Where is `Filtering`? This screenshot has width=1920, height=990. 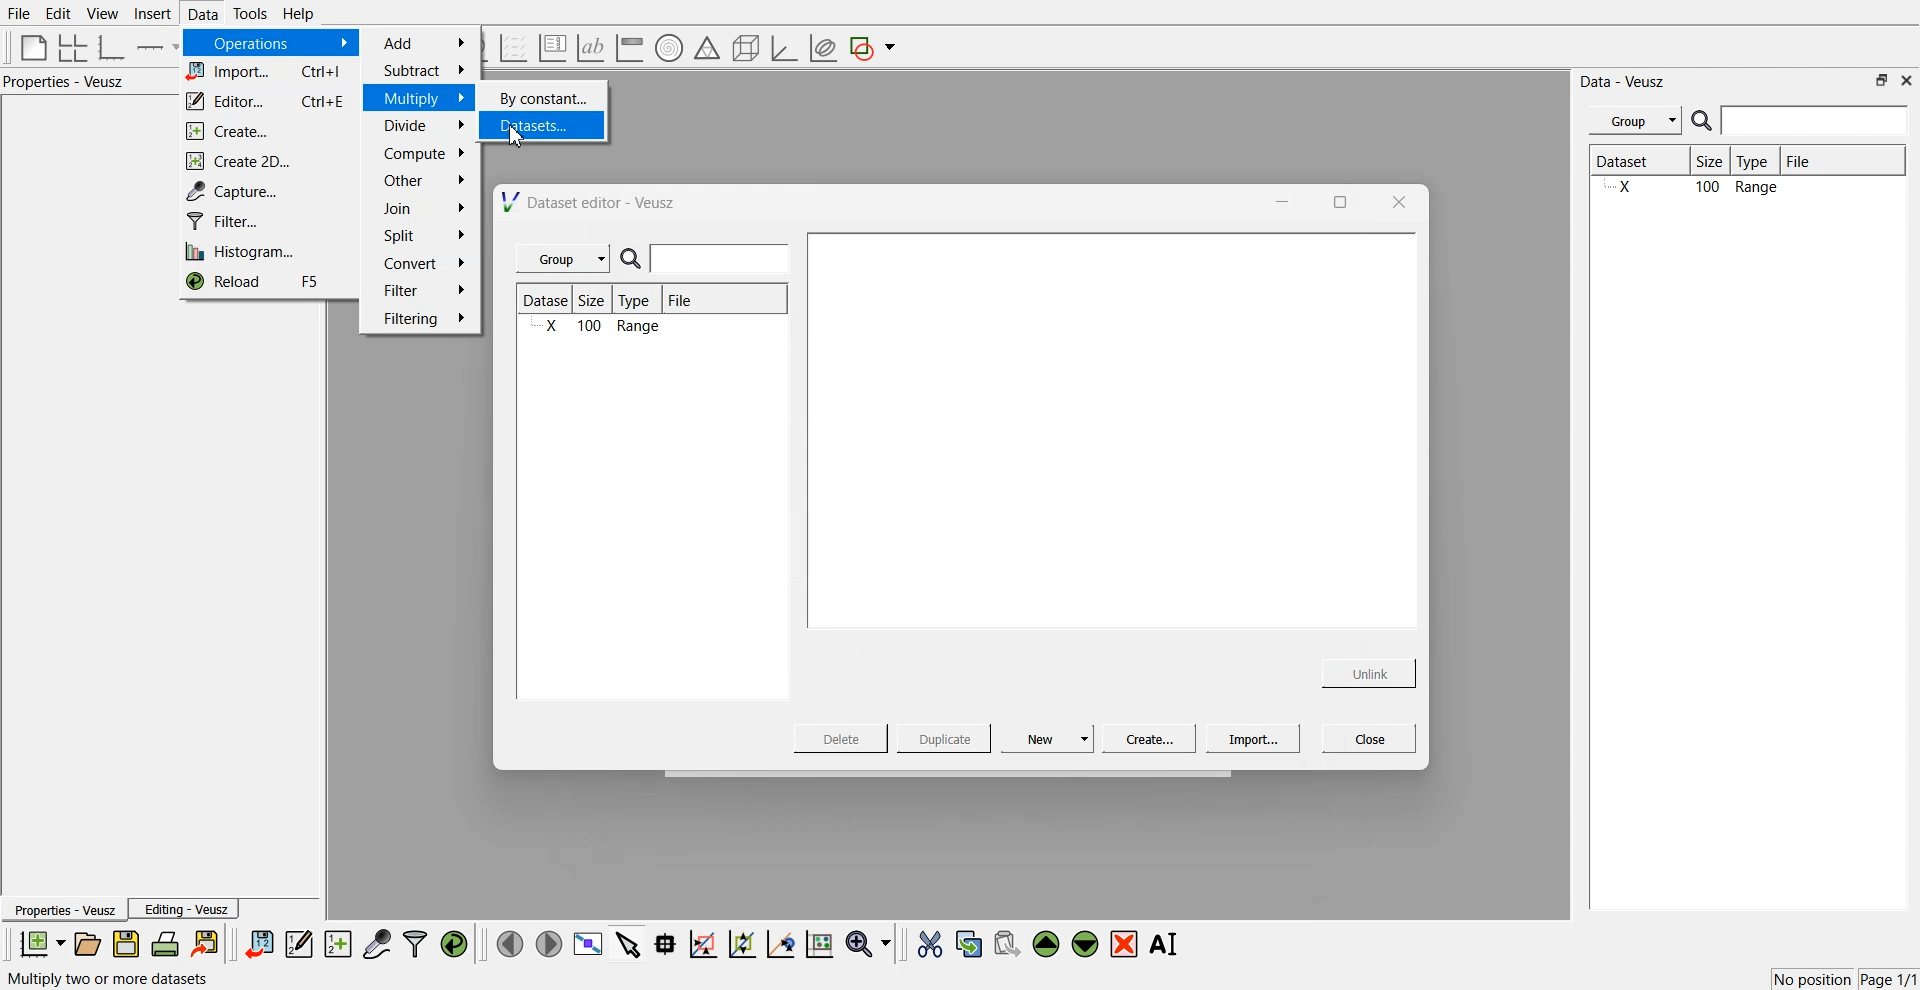
Filtering is located at coordinates (422, 318).